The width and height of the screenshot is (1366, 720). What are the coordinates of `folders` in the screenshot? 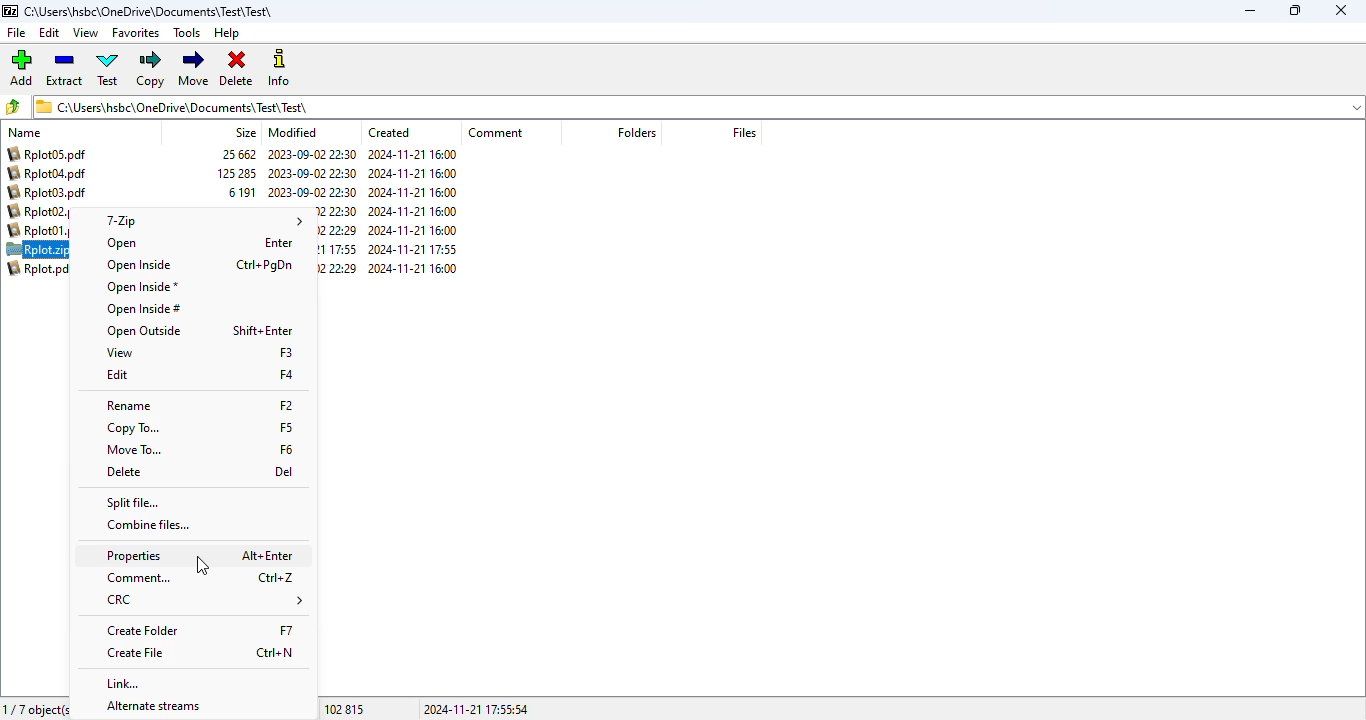 It's located at (637, 133).